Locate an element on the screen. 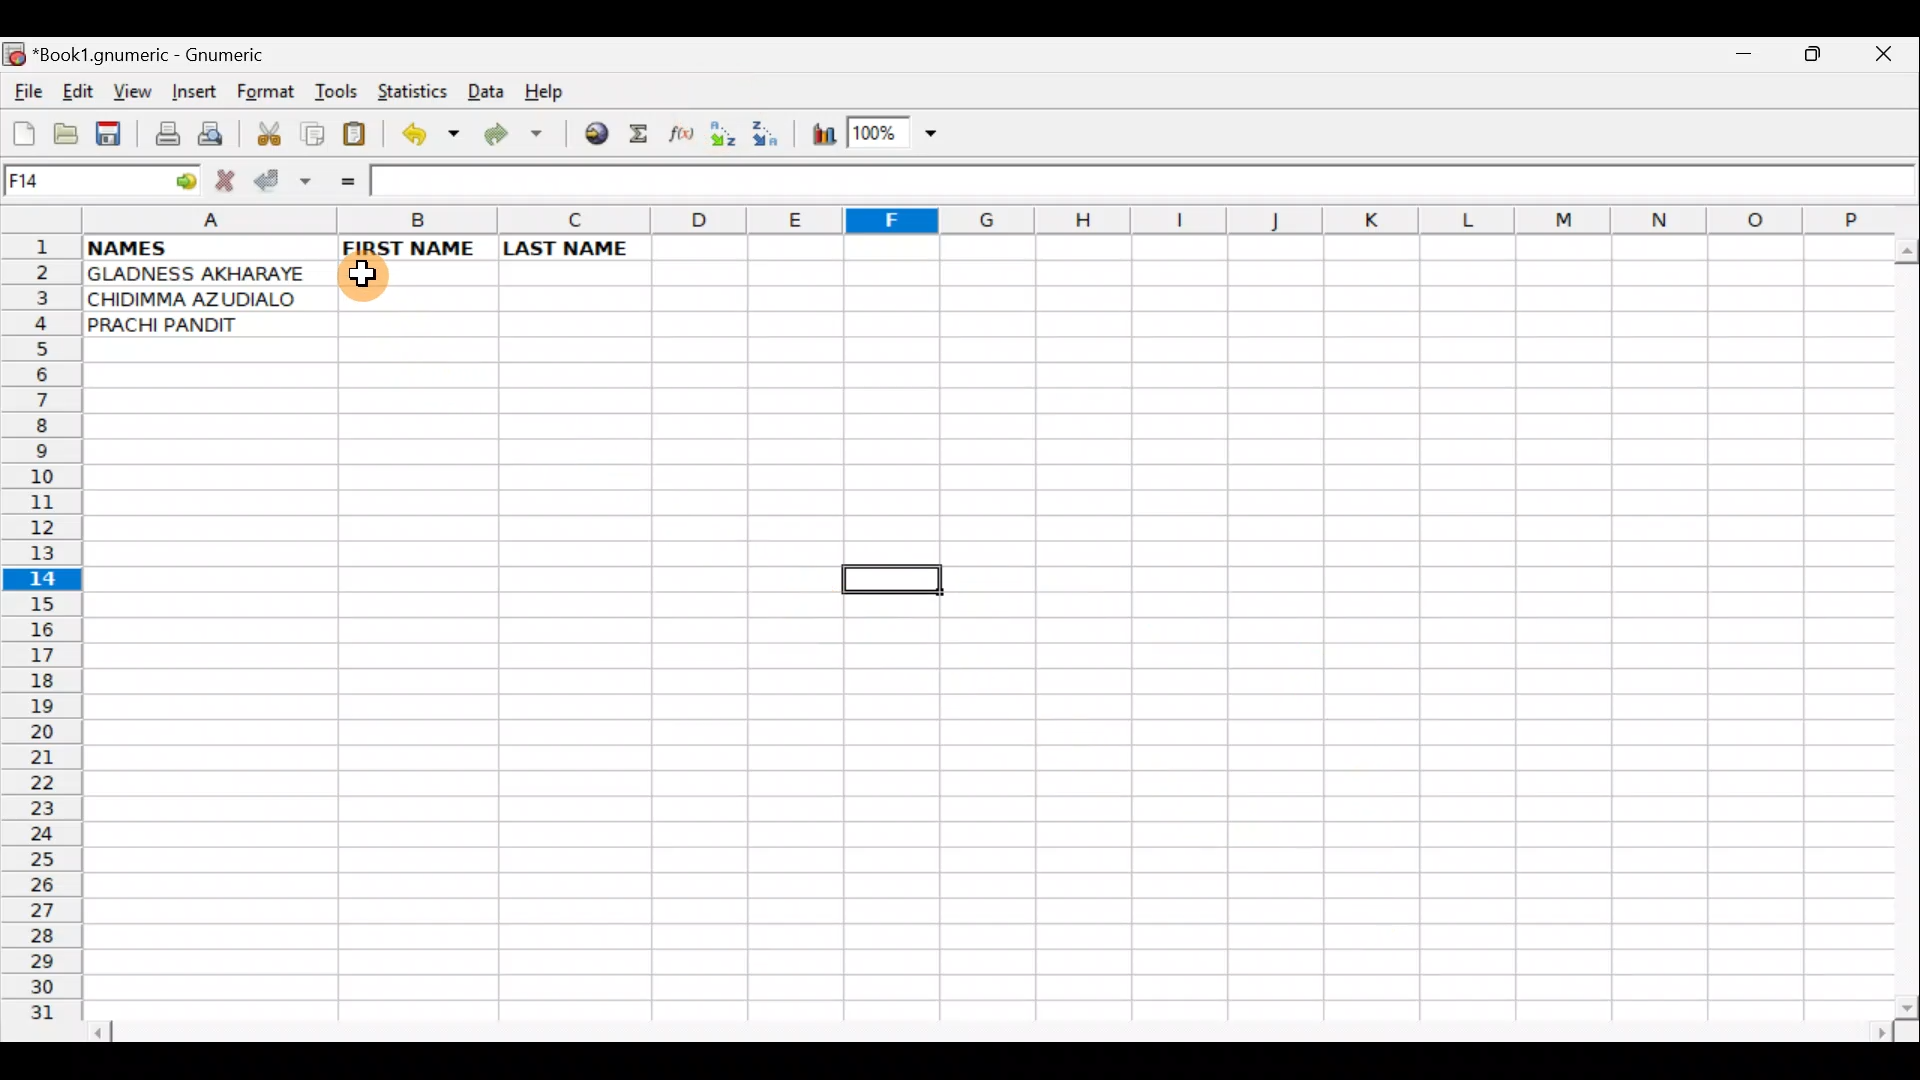 This screenshot has height=1080, width=1920. Sum in the current cell is located at coordinates (645, 135).